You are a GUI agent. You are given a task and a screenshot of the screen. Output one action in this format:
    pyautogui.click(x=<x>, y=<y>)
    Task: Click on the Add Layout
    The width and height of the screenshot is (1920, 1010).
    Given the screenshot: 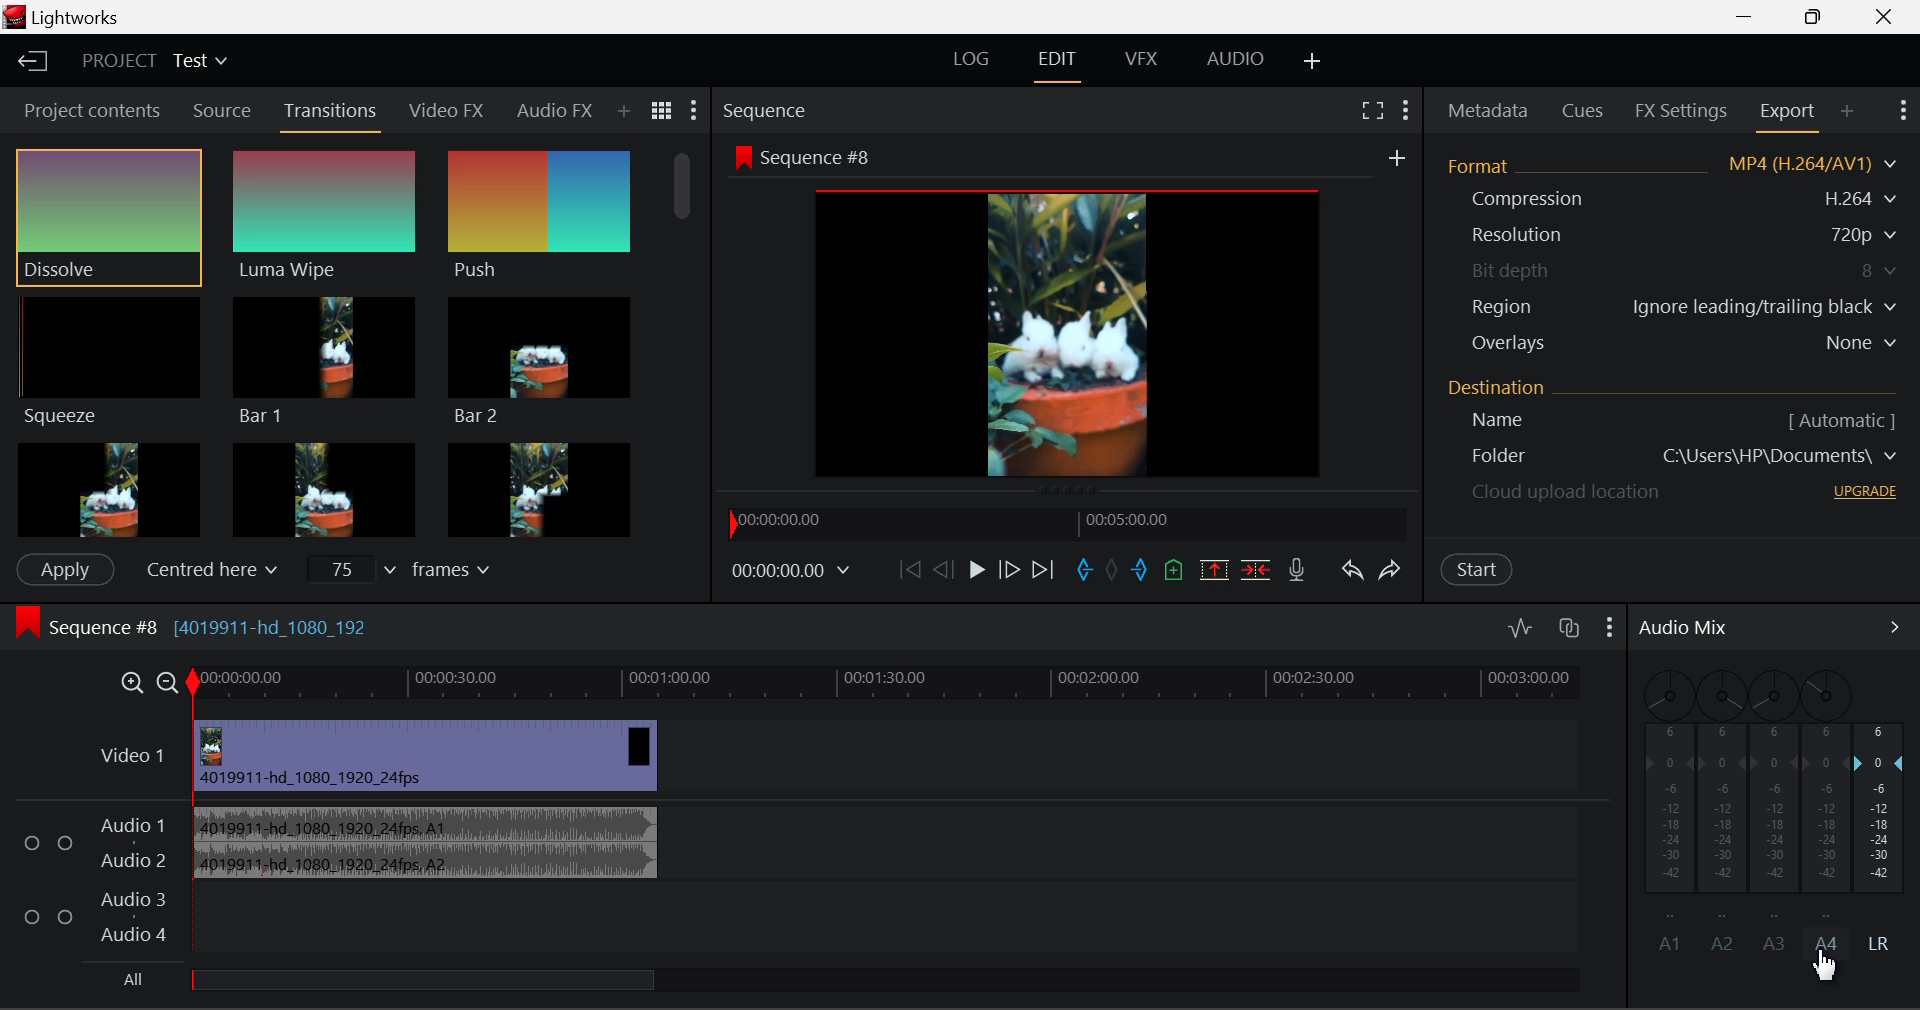 What is the action you would take?
    pyautogui.click(x=1313, y=58)
    